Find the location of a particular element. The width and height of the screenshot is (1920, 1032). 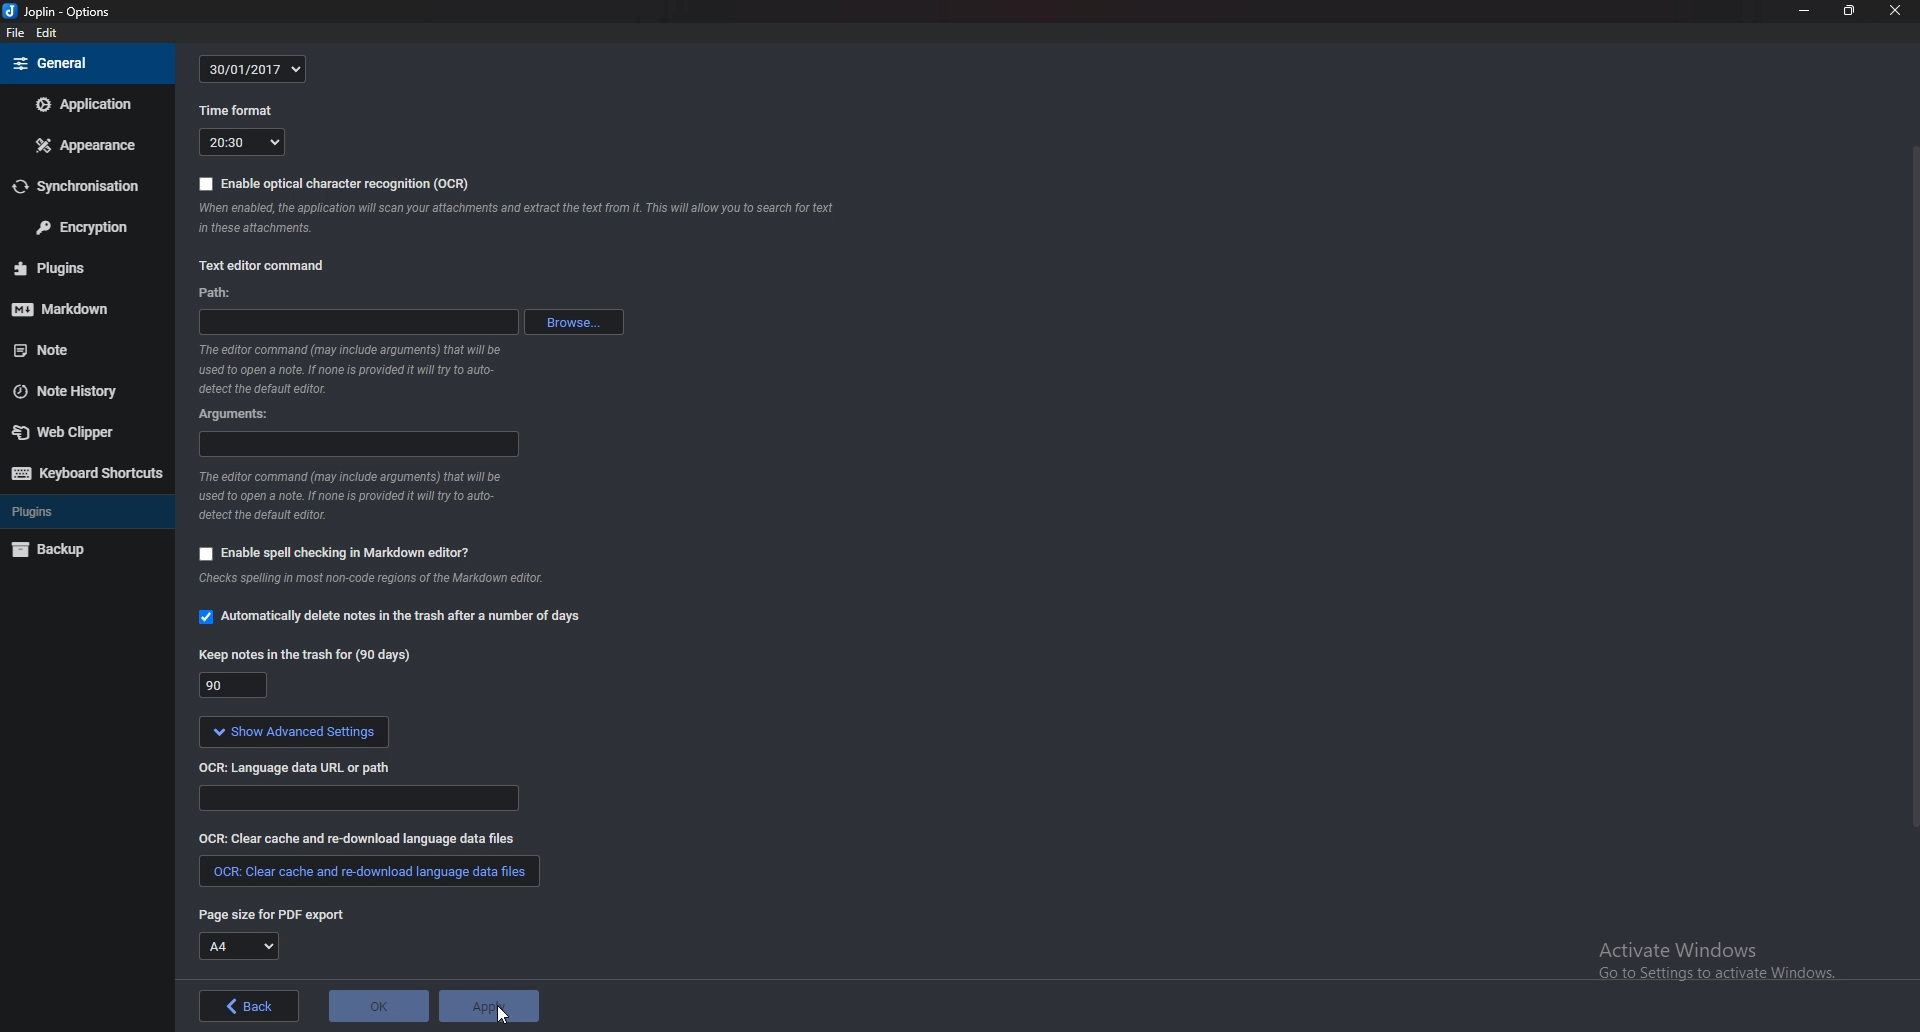

note is located at coordinates (519, 220).